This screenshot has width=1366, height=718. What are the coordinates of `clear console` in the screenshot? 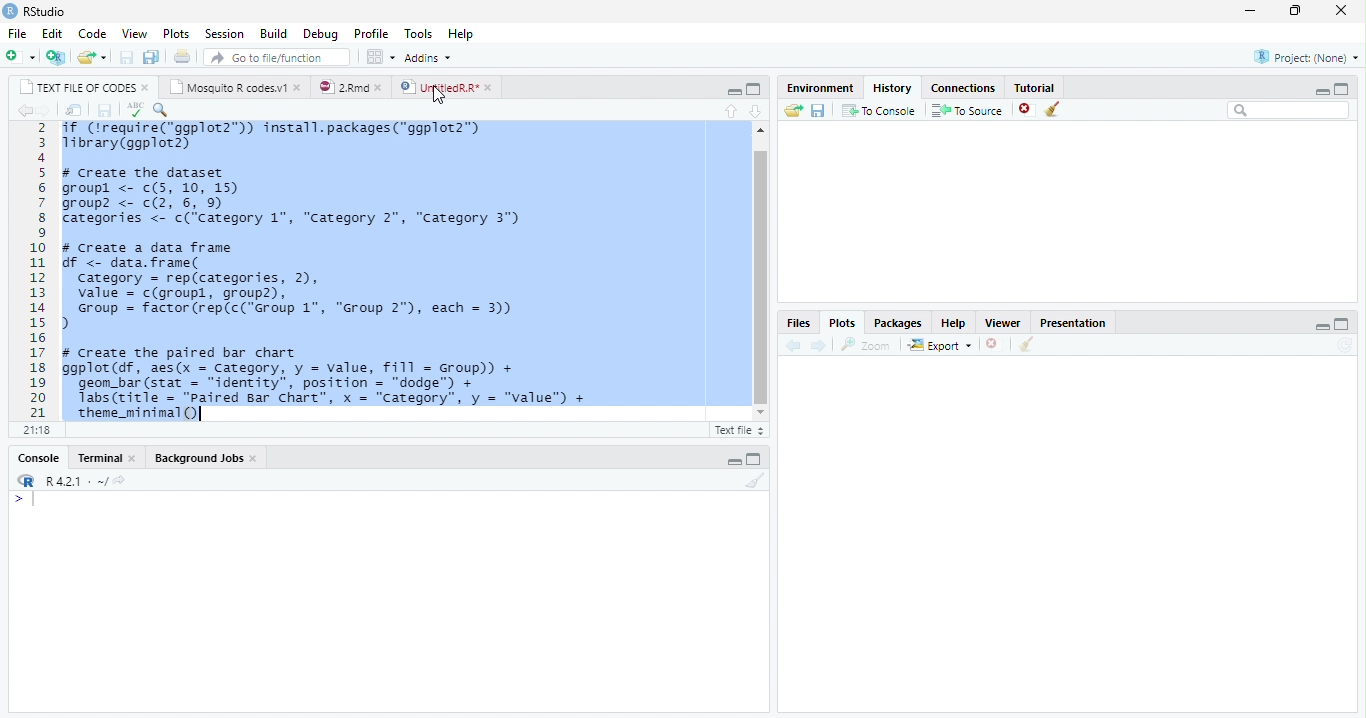 It's located at (754, 482).